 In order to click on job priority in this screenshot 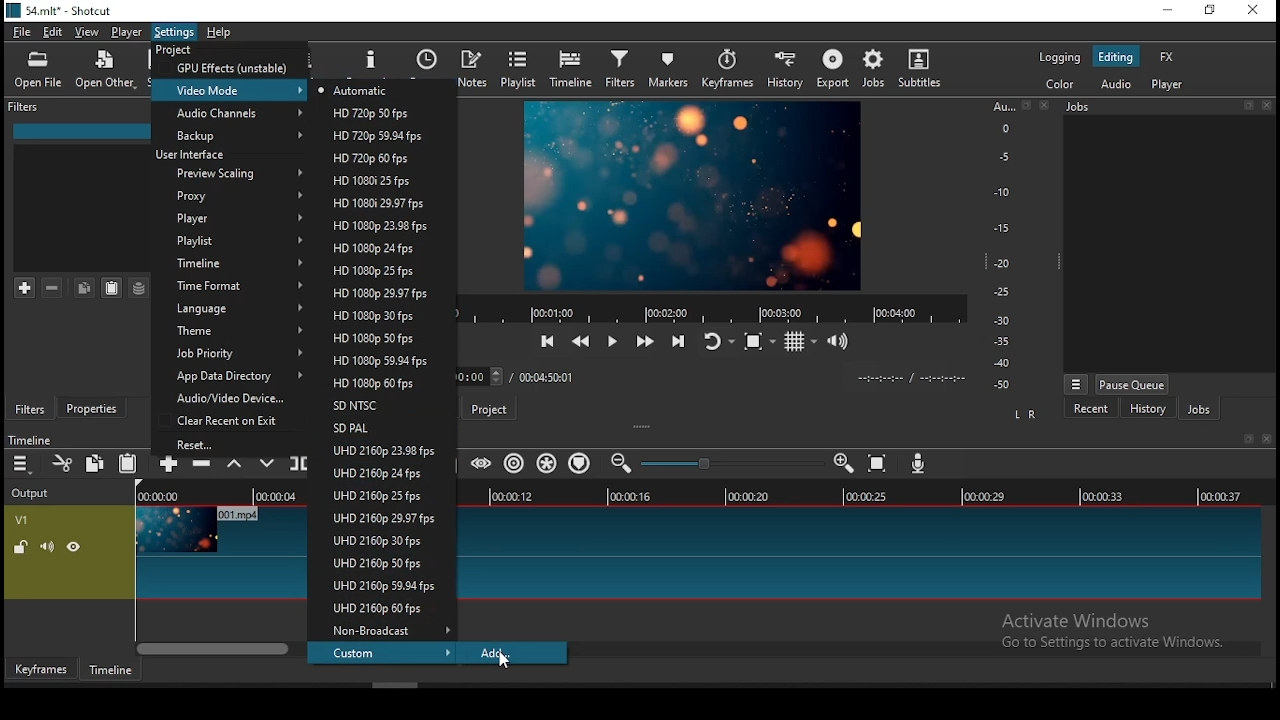, I will do `click(225, 354)`.